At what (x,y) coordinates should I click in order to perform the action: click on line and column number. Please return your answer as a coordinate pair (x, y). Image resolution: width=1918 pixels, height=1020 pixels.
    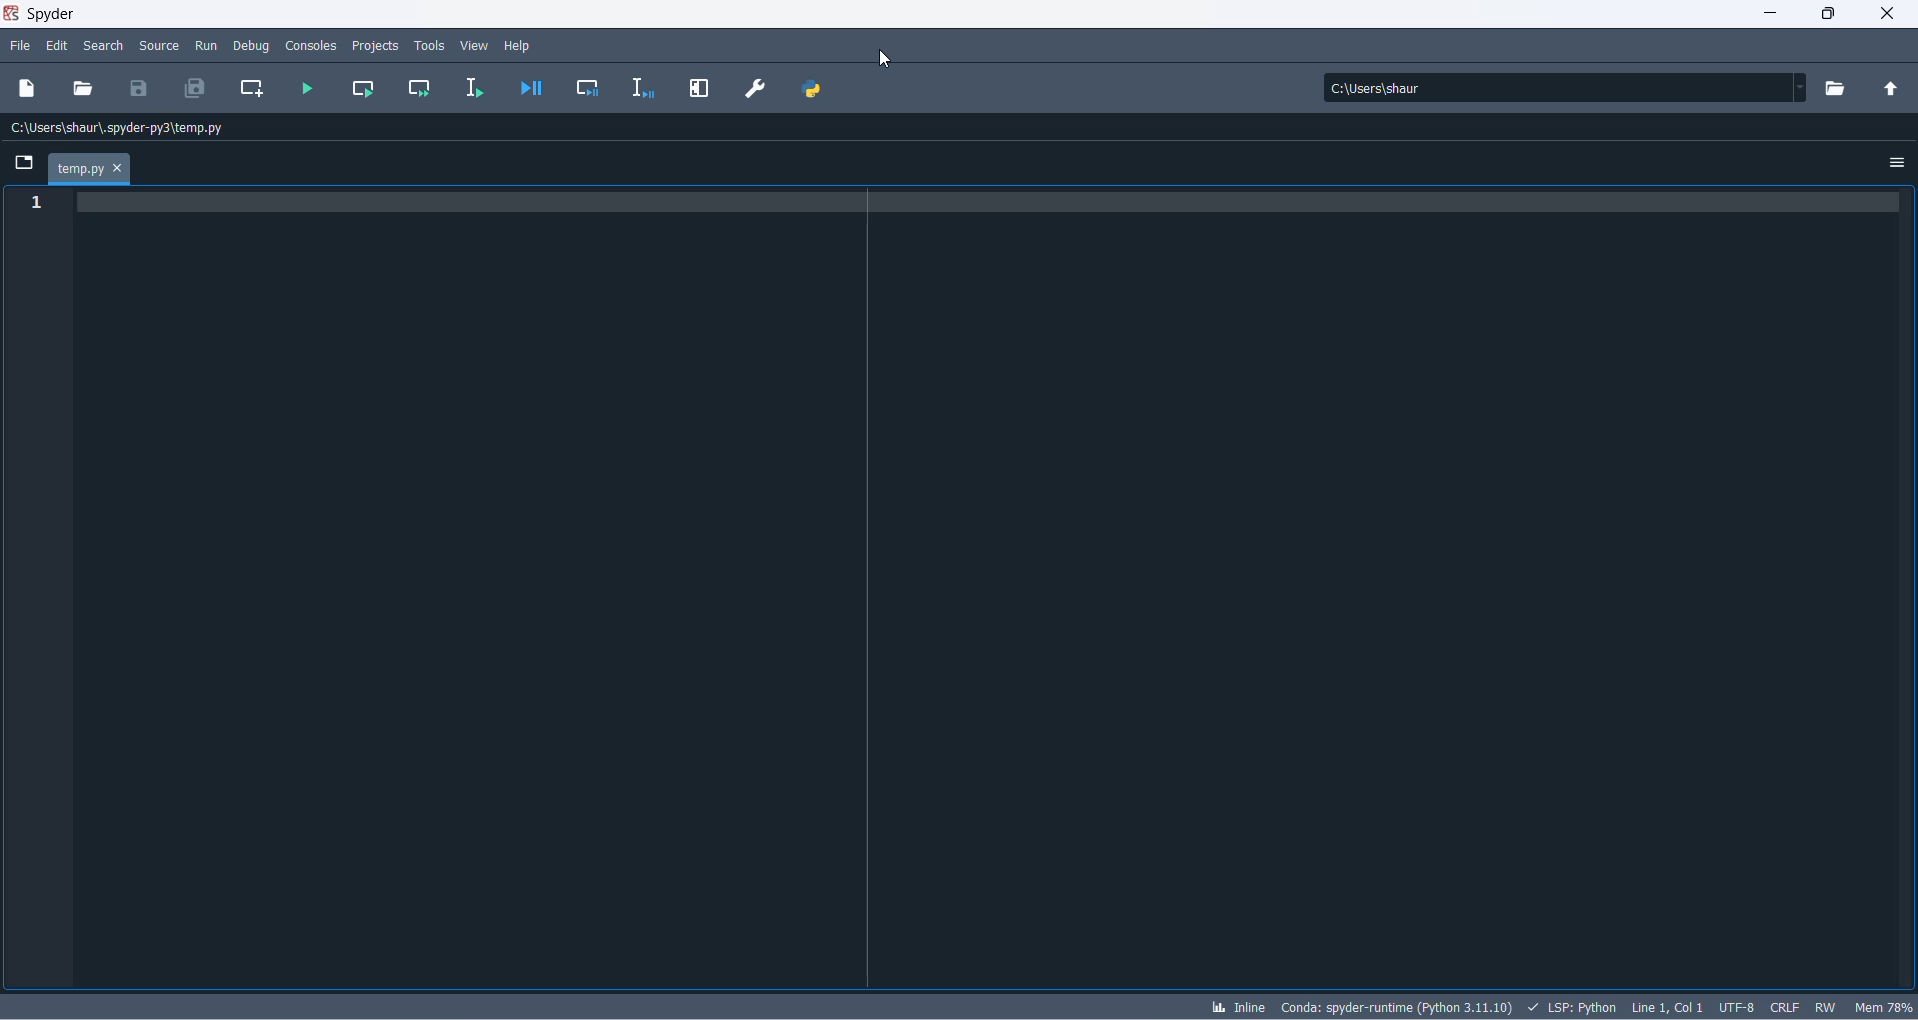
    Looking at the image, I should click on (1668, 1004).